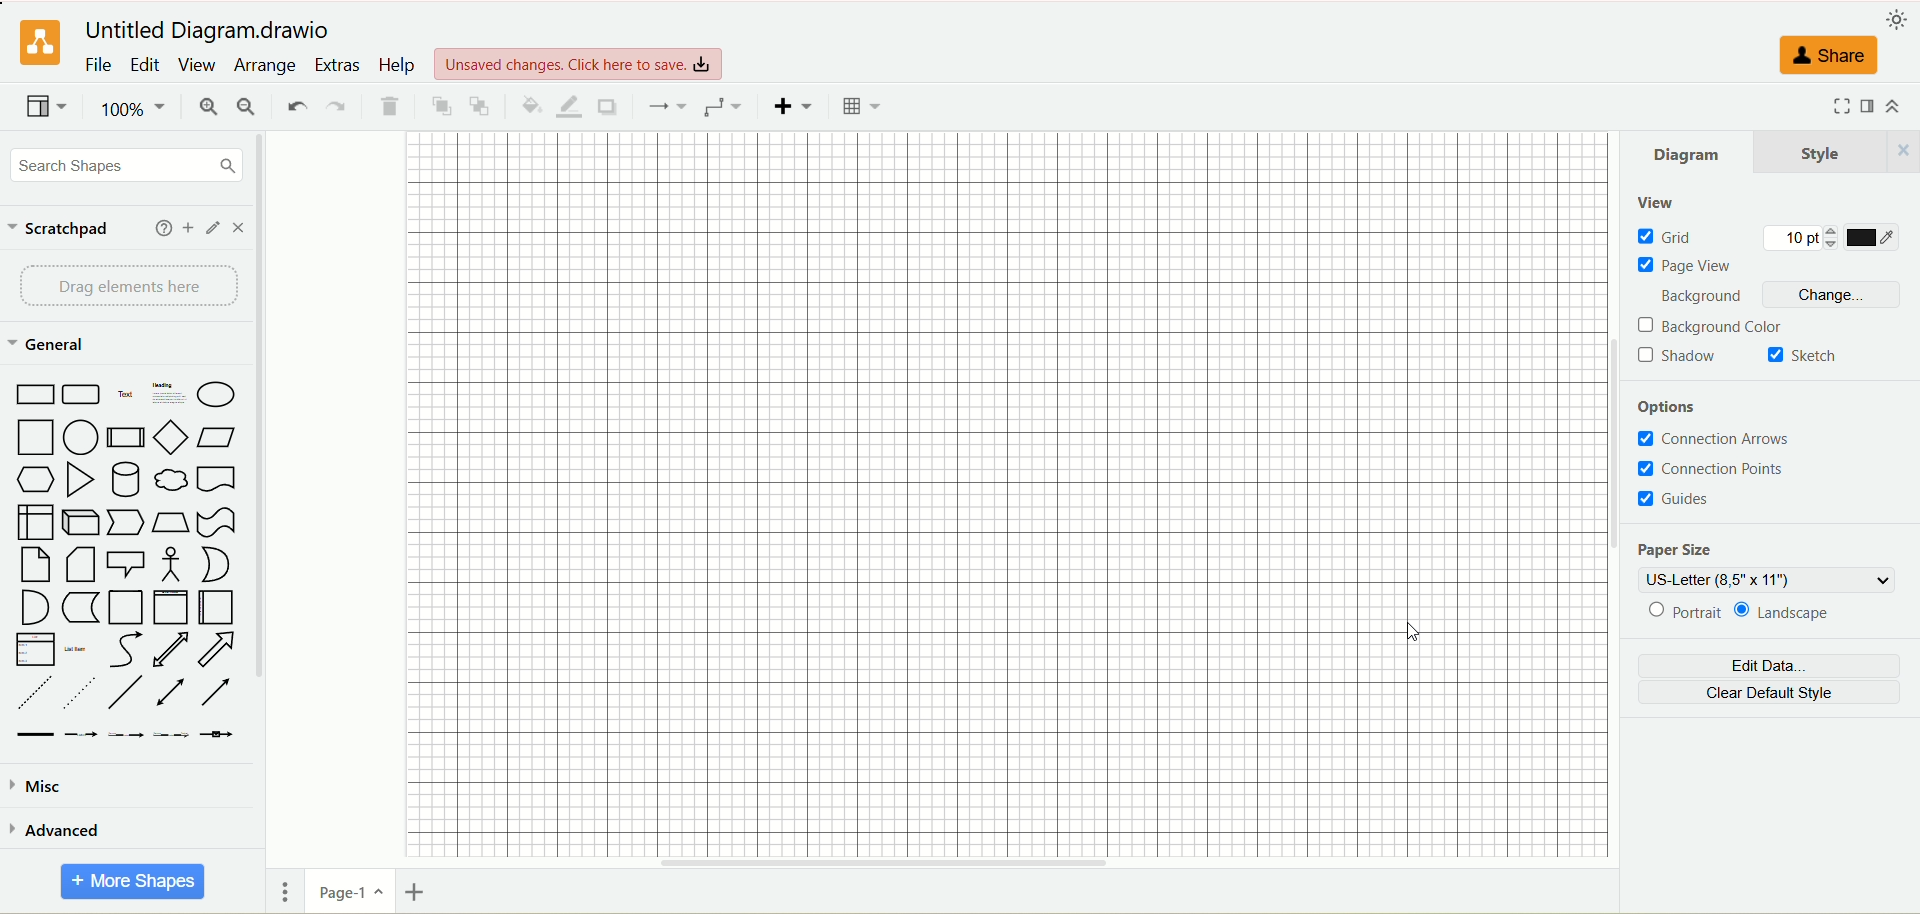  I want to click on help, so click(163, 228).